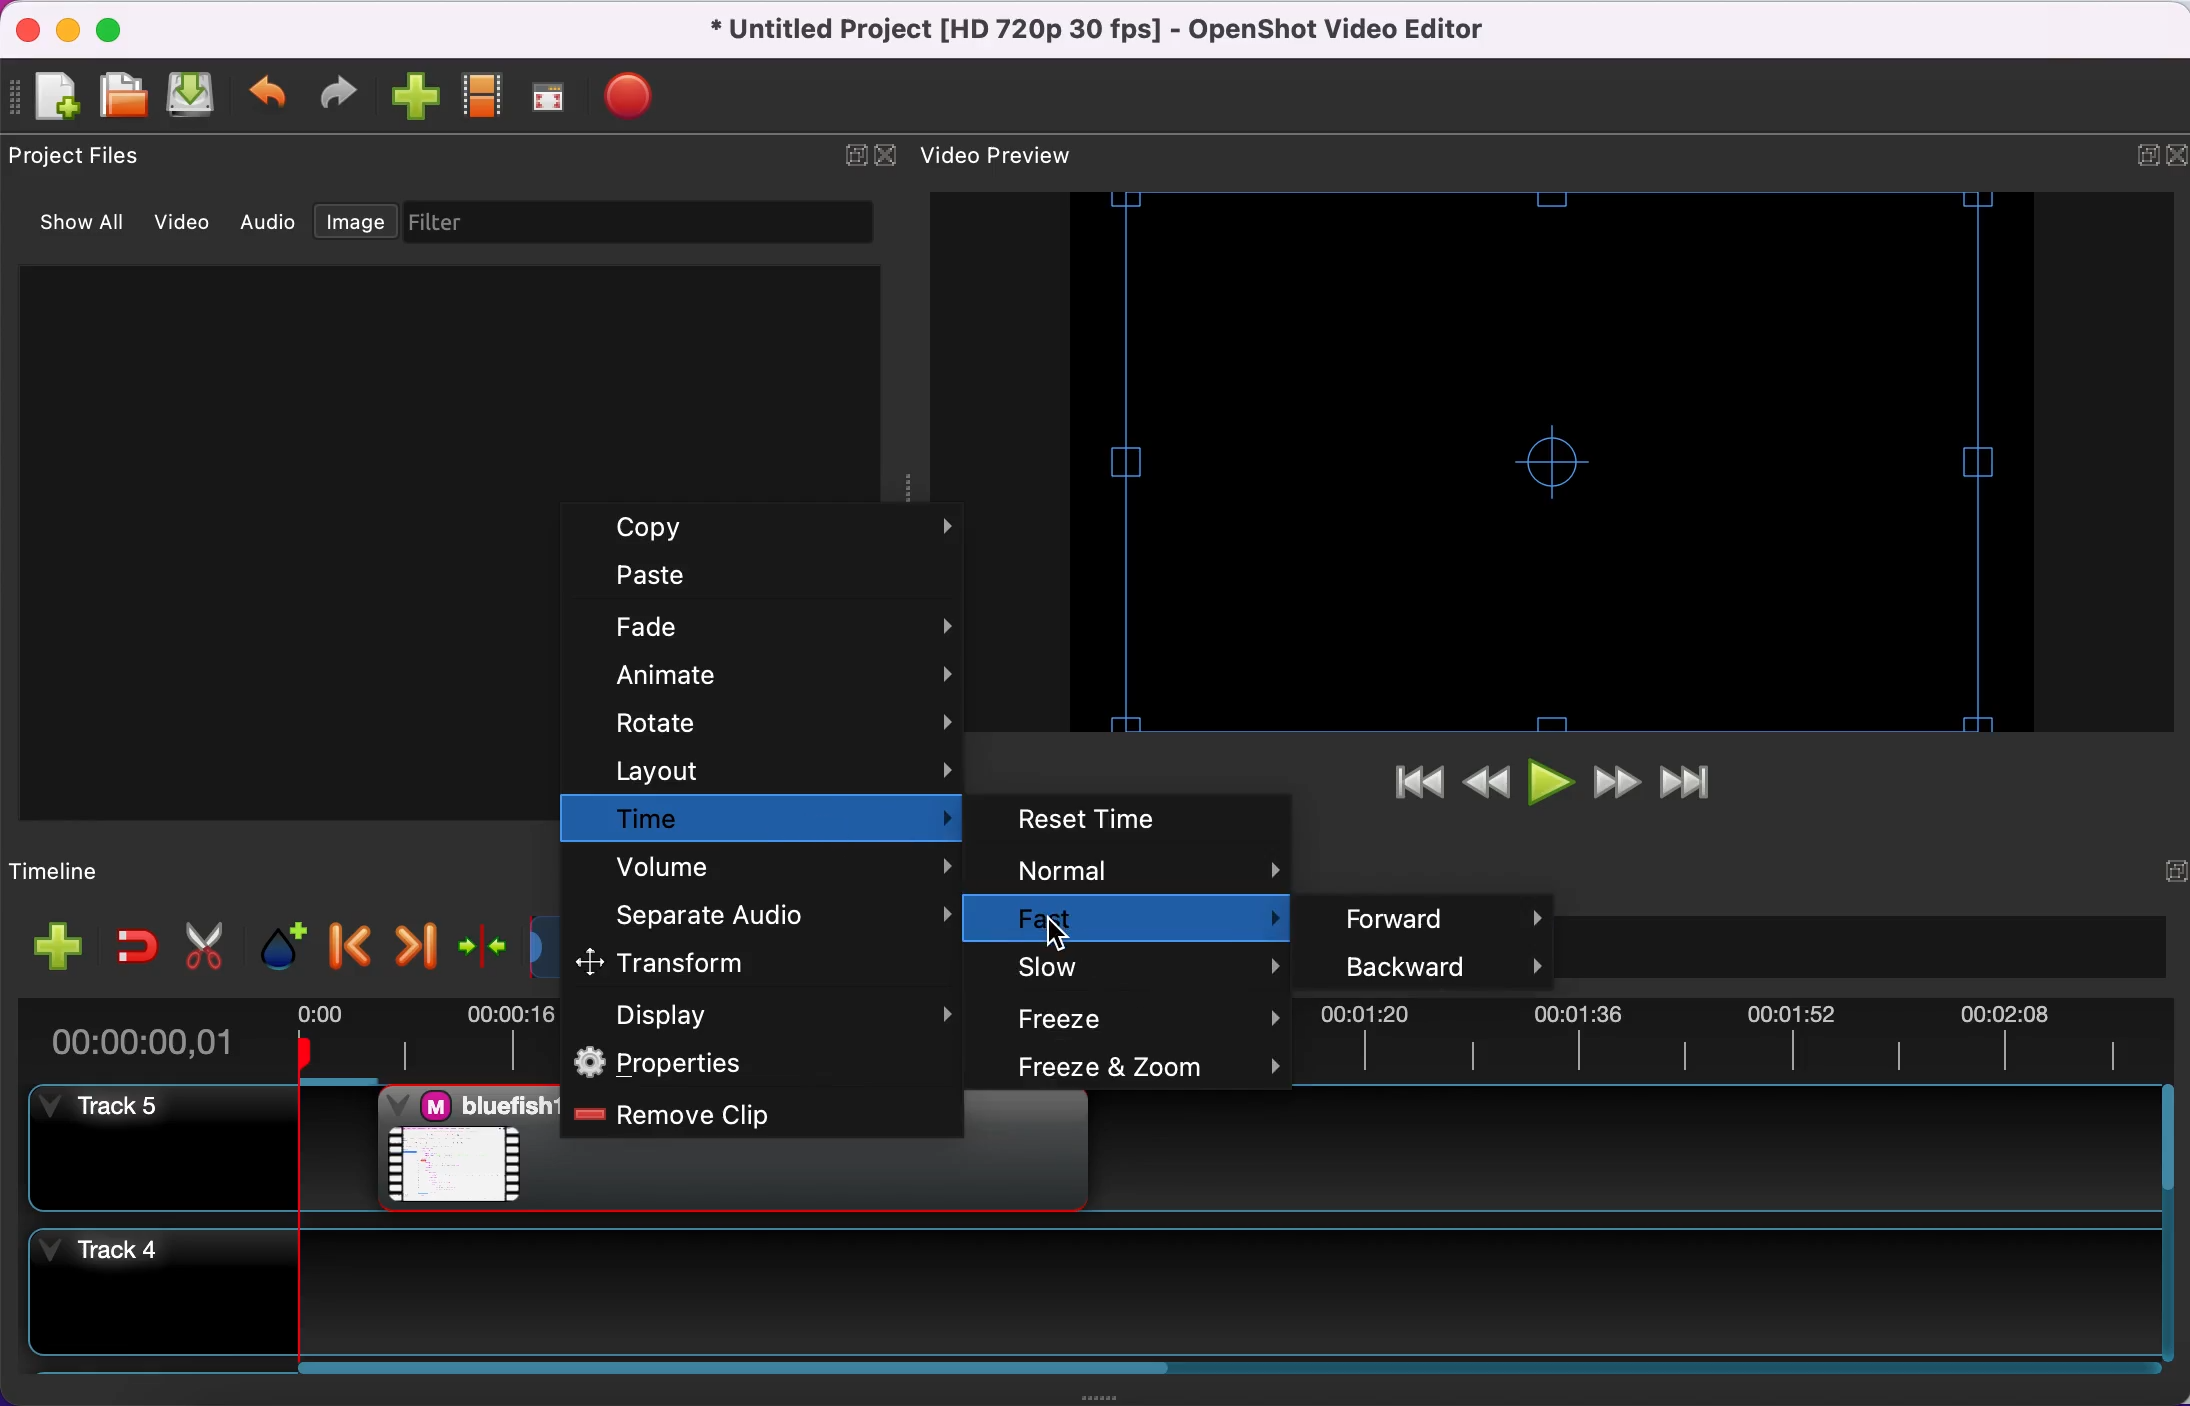 The width and height of the screenshot is (2190, 1406). What do you see at coordinates (482, 950) in the screenshot?
I see `center the timeline` at bounding box center [482, 950].